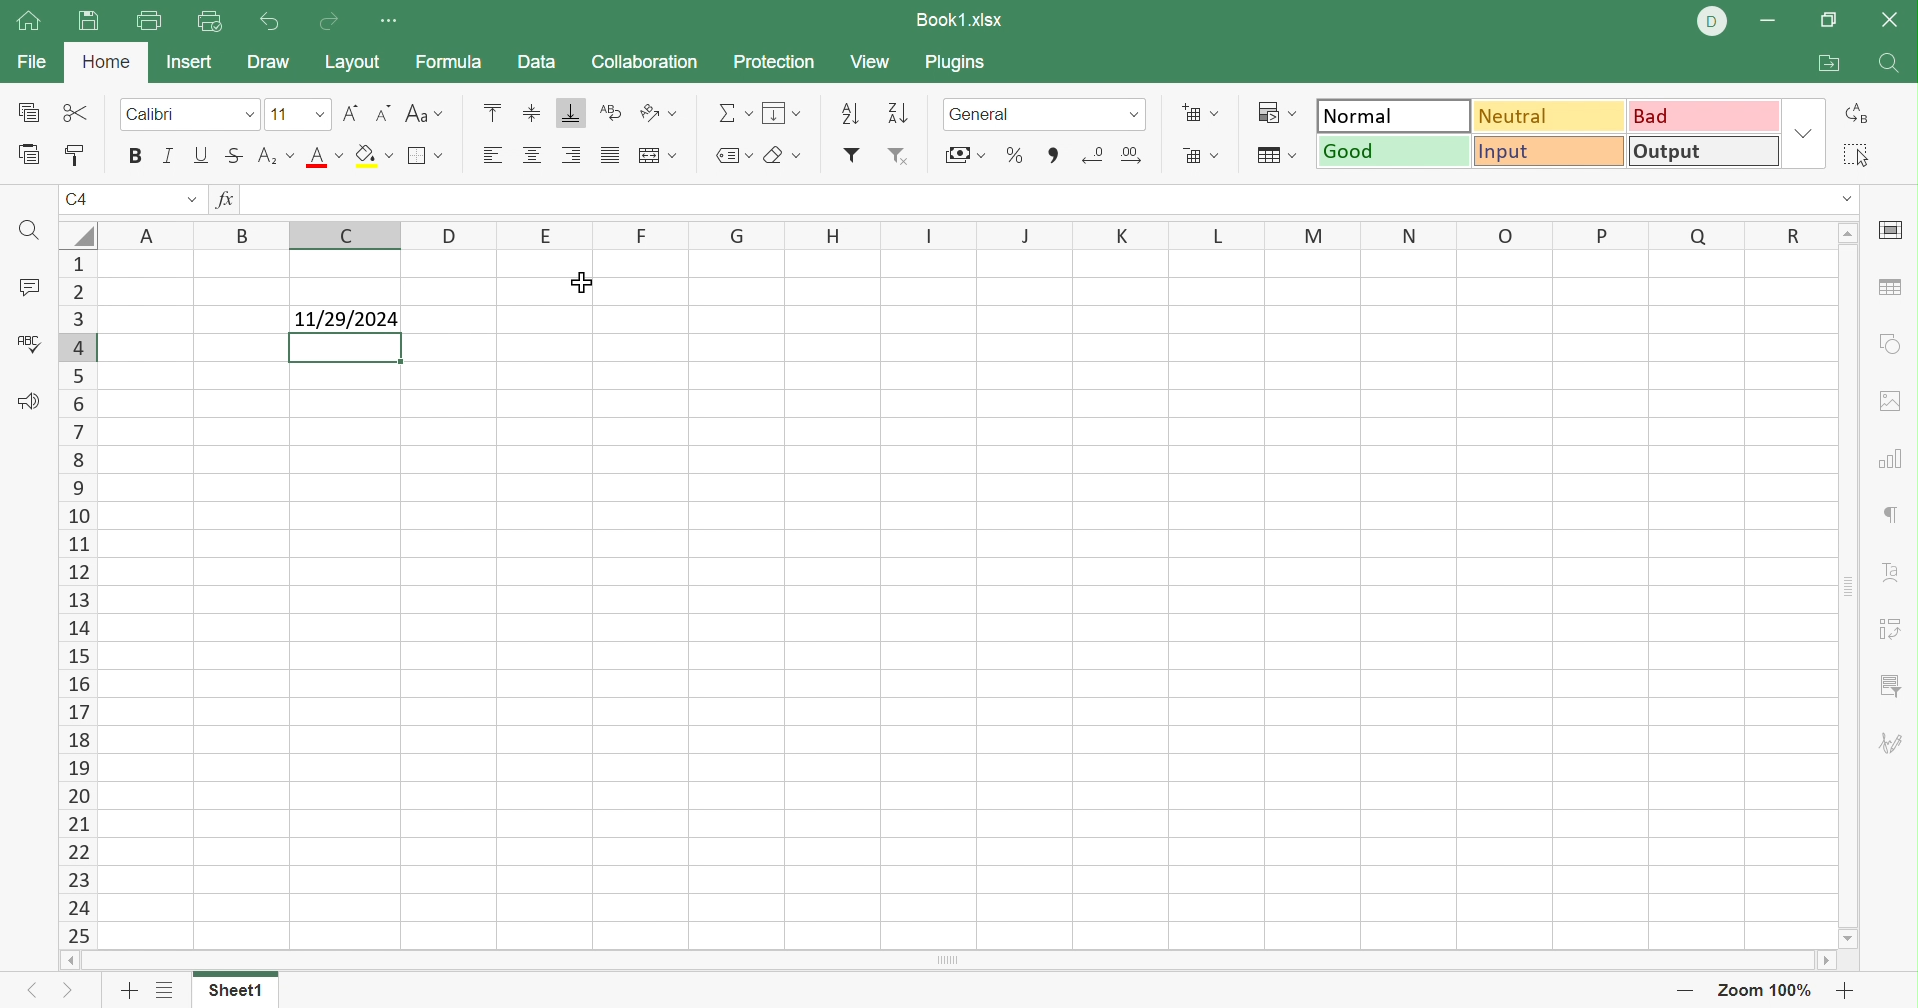 Image resolution: width=1918 pixels, height=1008 pixels. Describe the element at coordinates (250, 114) in the screenshot. I see `Drop Down` at that location.